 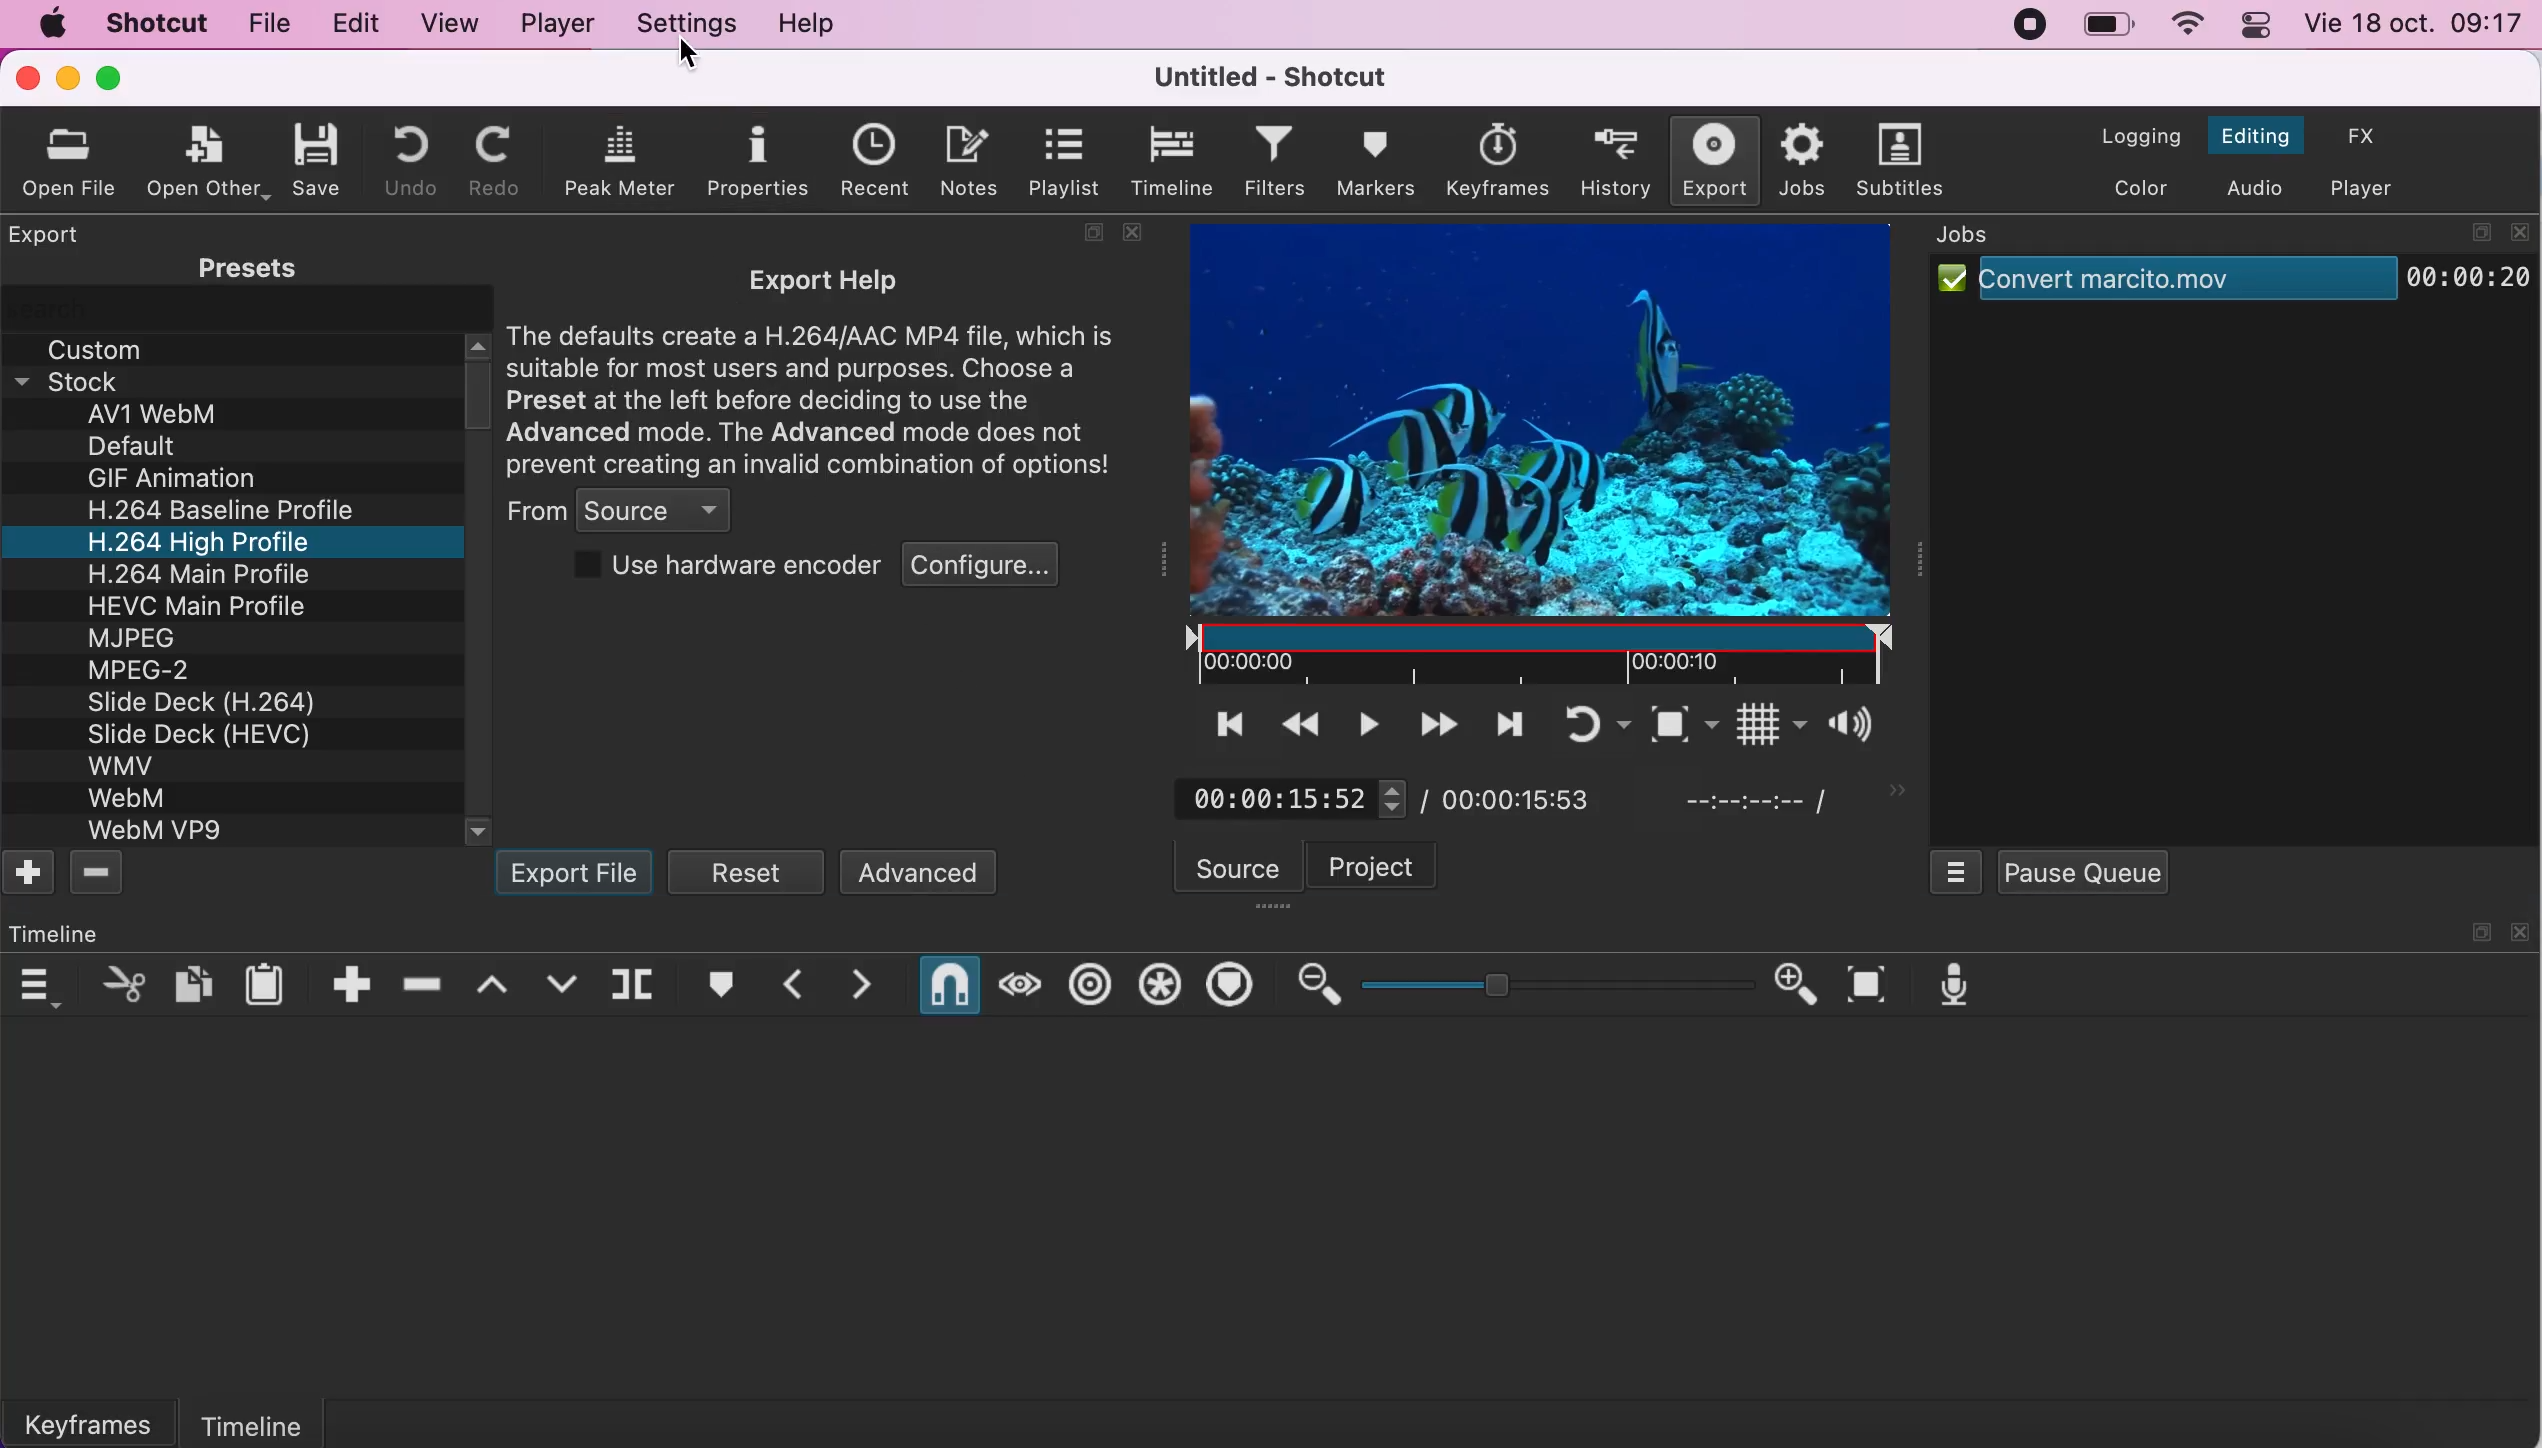 What do you see at coordinates (2521, 932) in the screenshot?
I see `close` at bounding box center [2521, 932].